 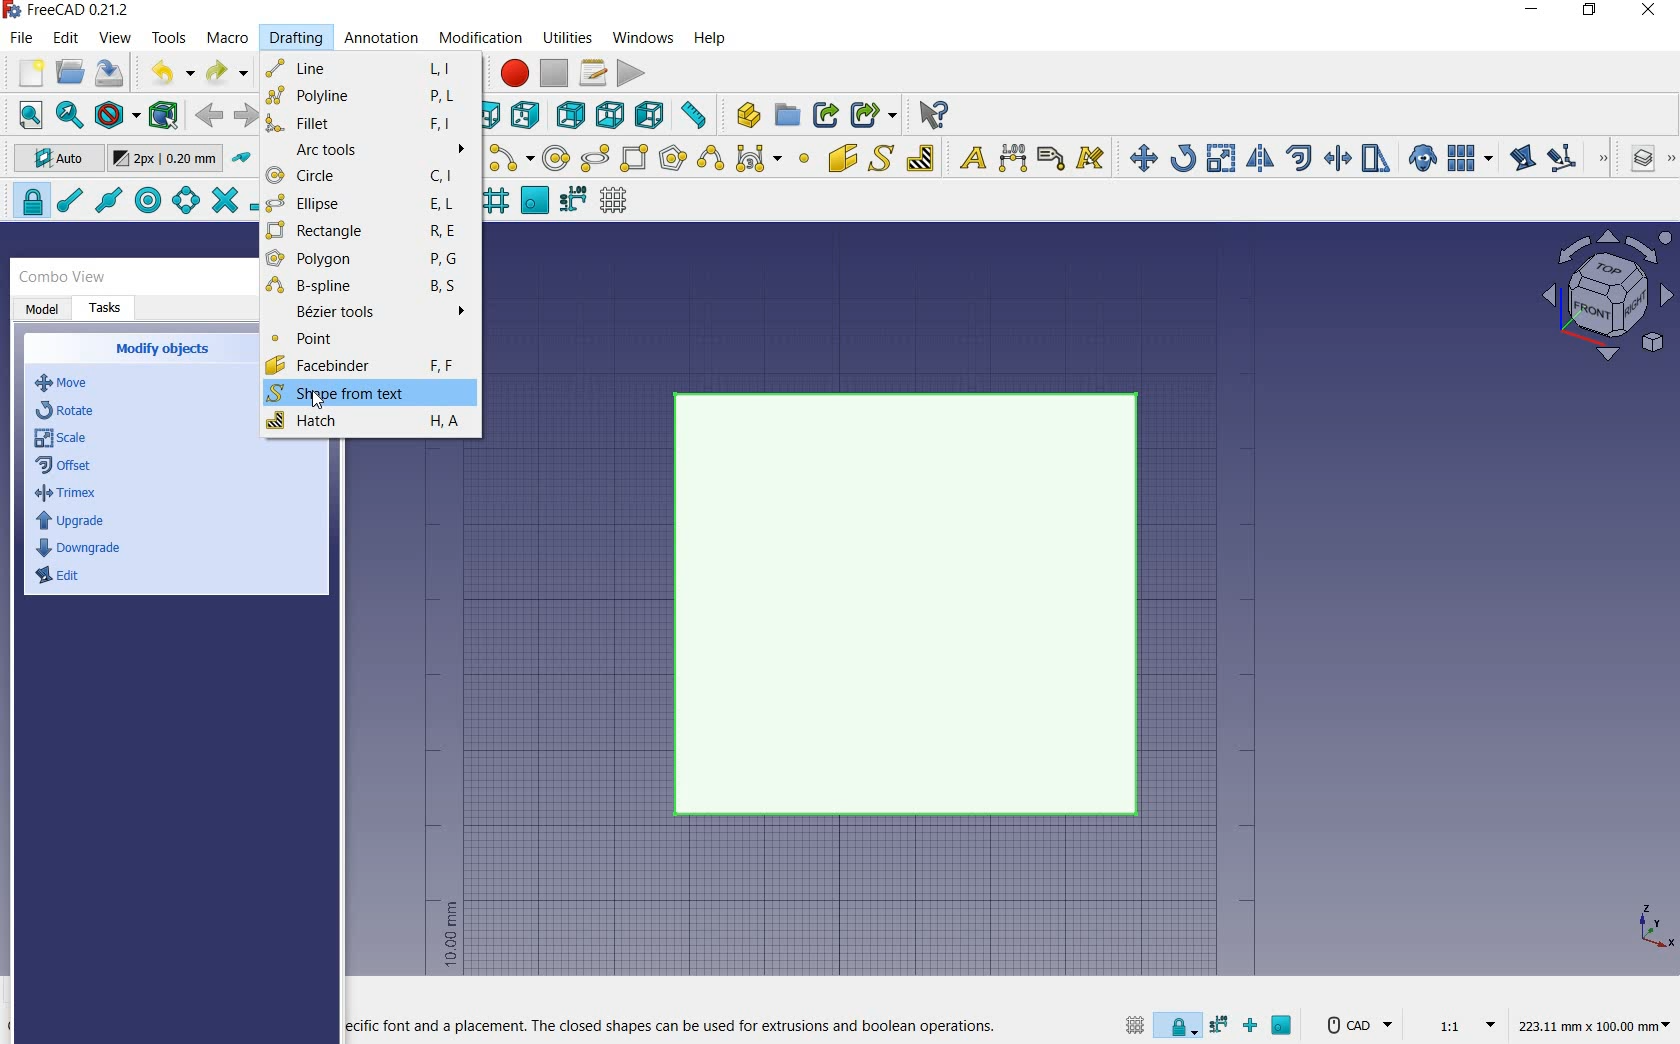 I want to click on ellipse, so click(x=594, y=159).